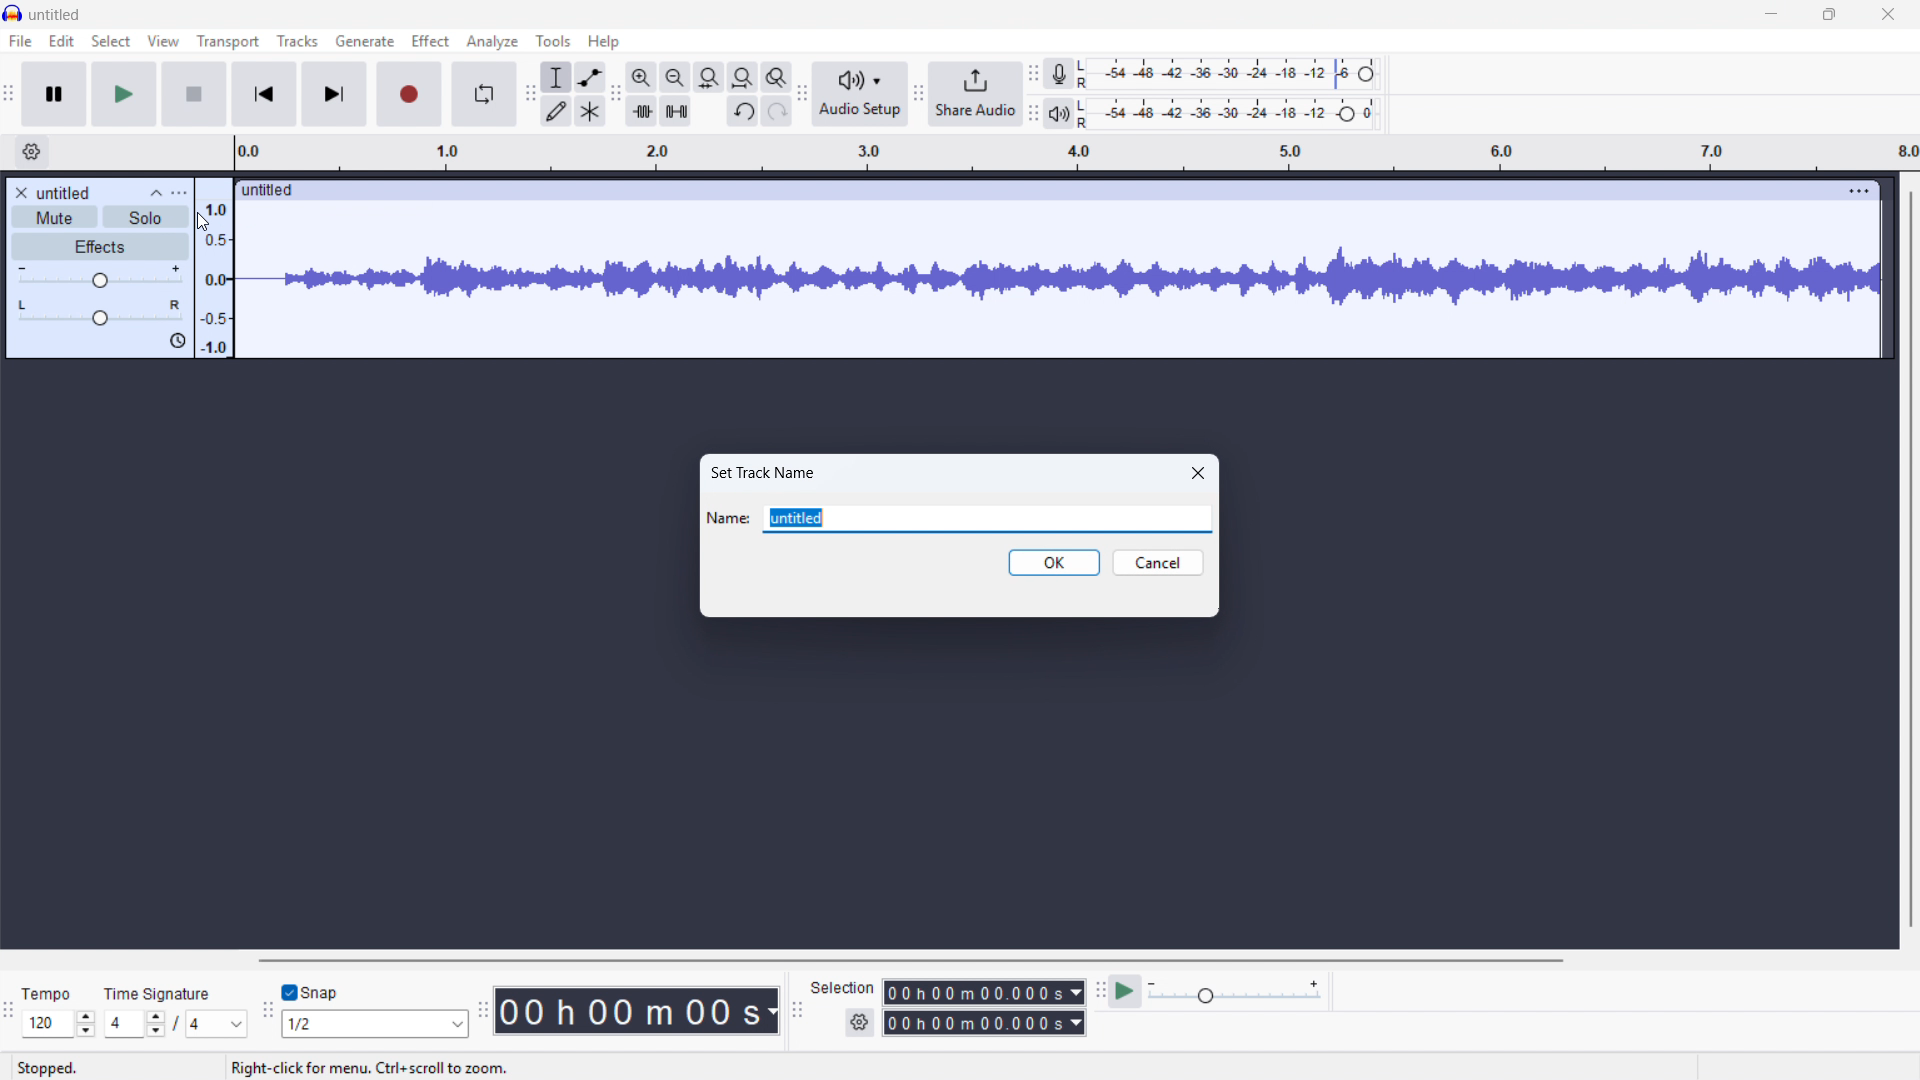 This screenshot has width=1920, height=1080. What do you see at coordinates (194, 95) in the screenshot?
I see `stop ` at bounding box center [194, 95].